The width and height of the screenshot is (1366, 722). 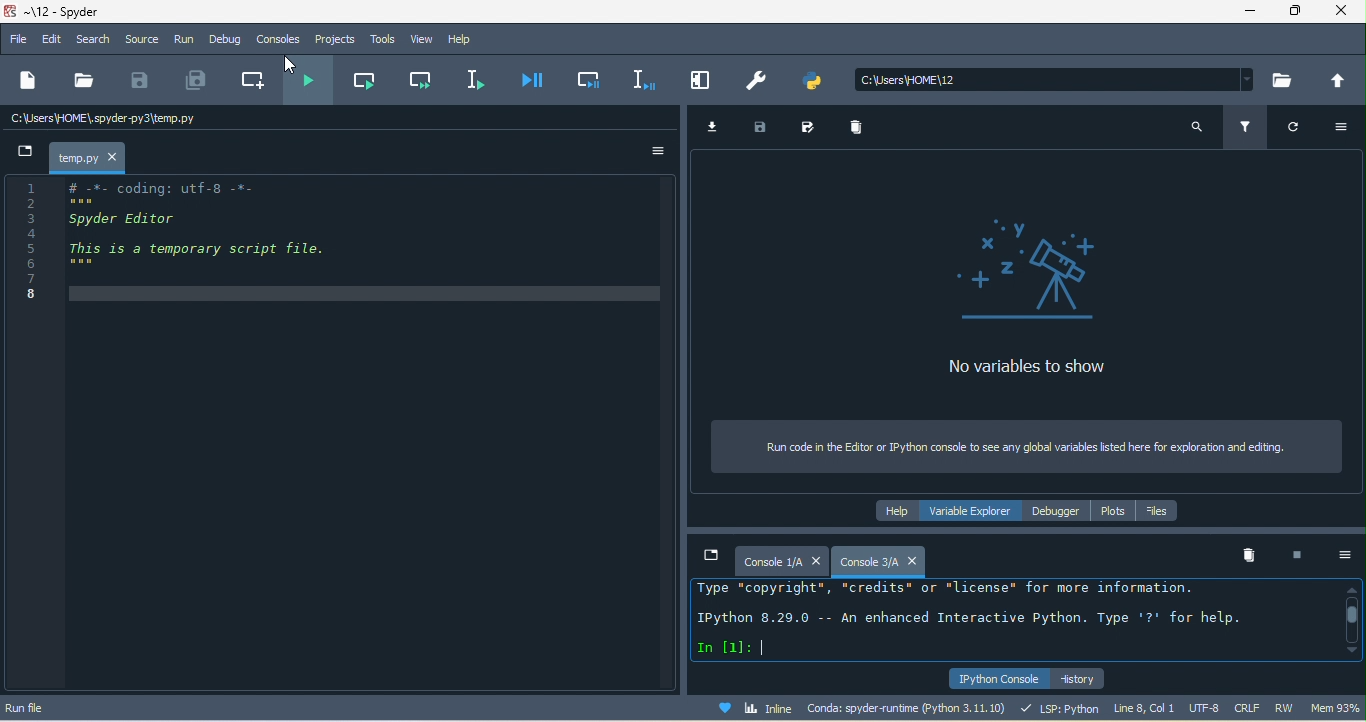 What do you see at coordinates (706, 81) in the screenshot?
I see `maximize current pane` at bounding box center [706, 81].